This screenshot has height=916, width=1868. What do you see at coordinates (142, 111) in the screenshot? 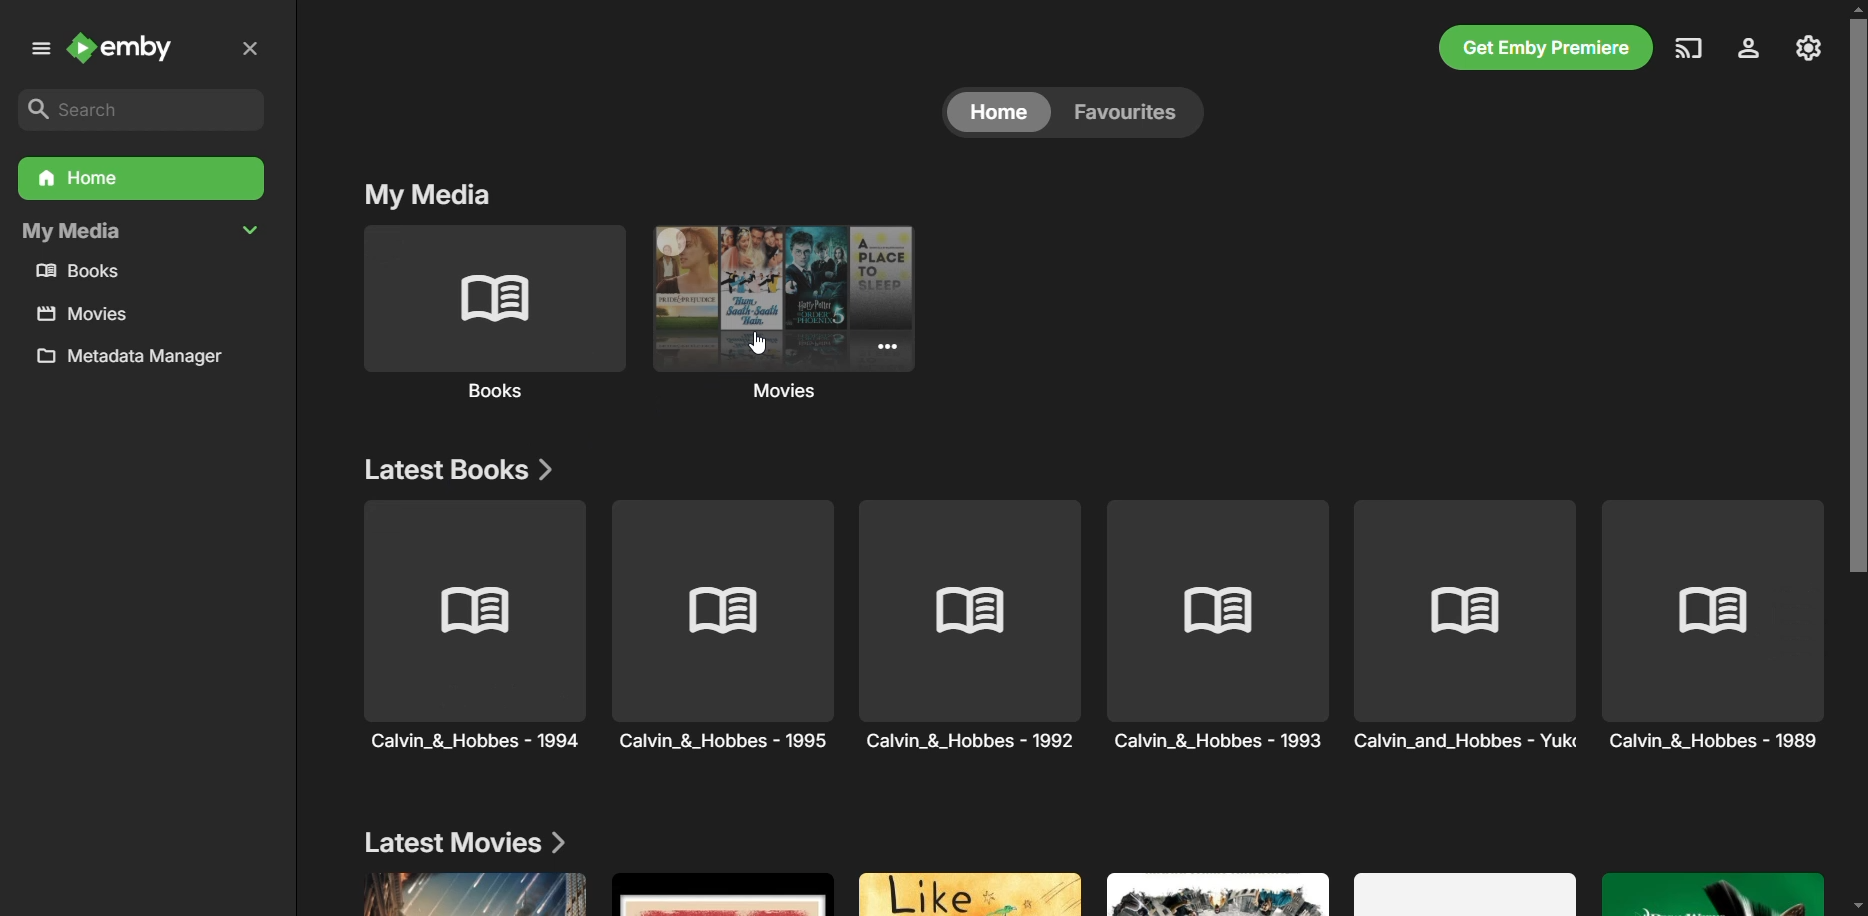
I see `Search` at bounding box center [142, 111].